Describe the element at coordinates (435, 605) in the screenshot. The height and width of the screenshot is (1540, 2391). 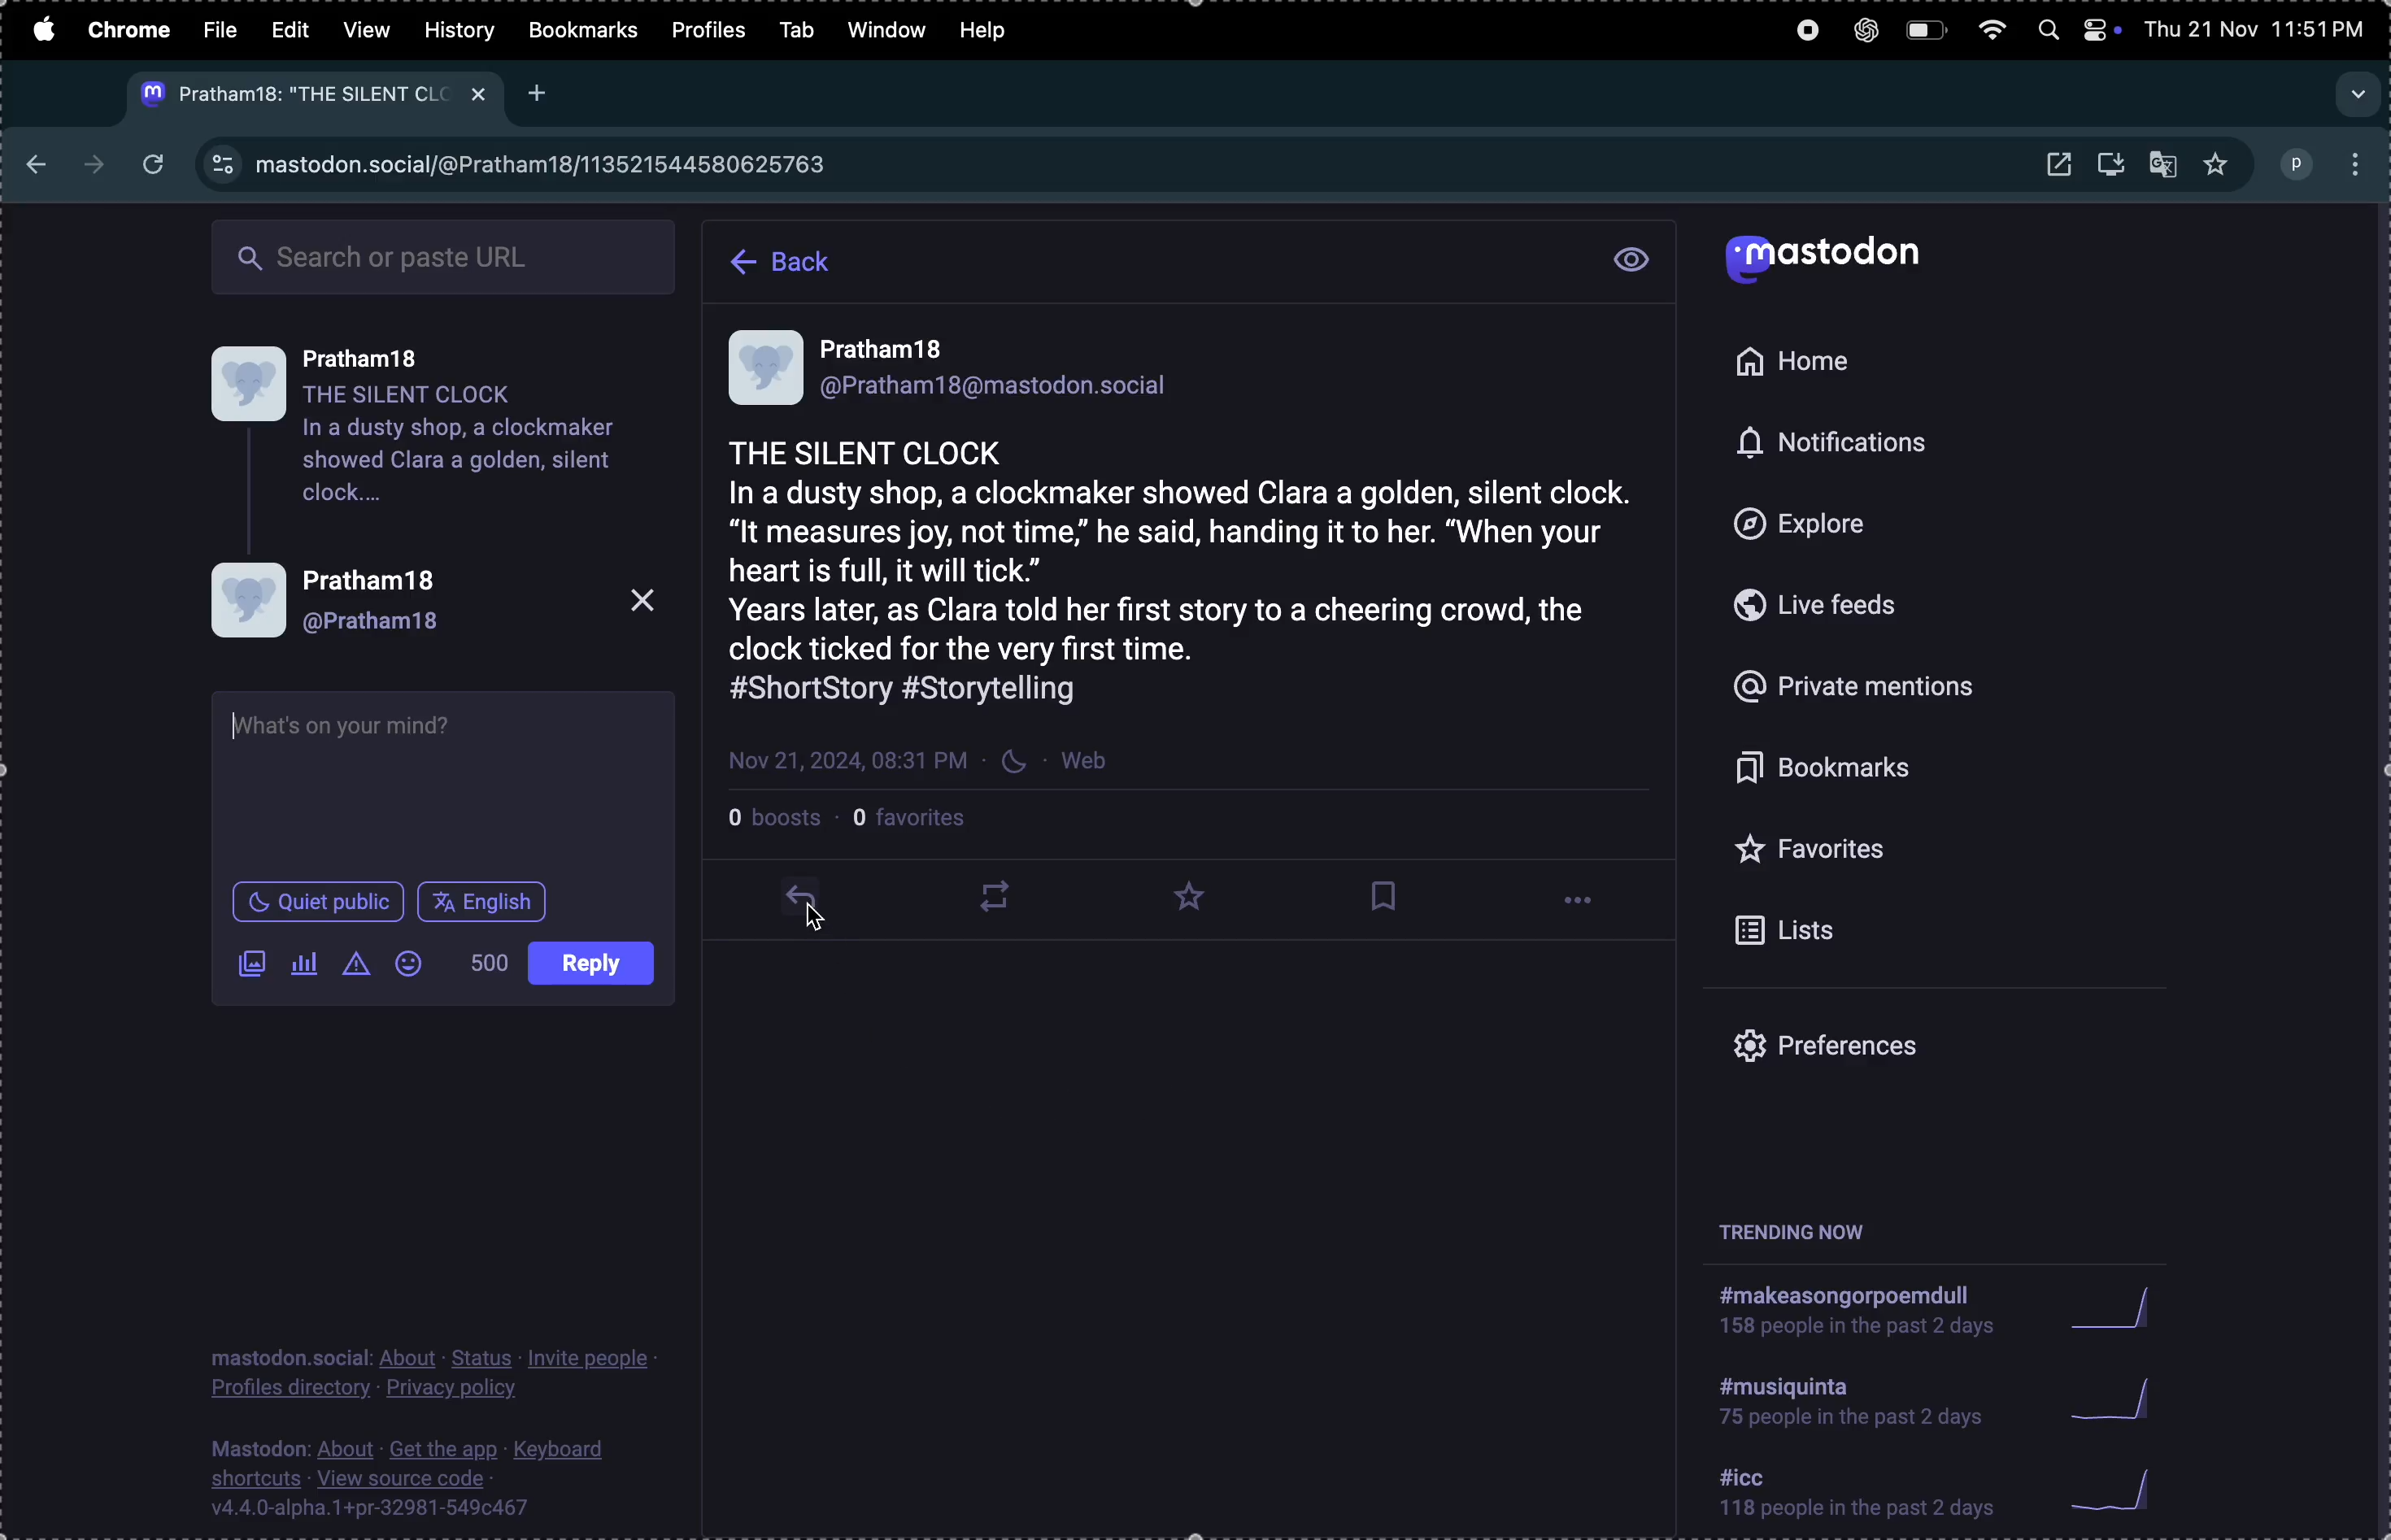
I see `profile` at that location.